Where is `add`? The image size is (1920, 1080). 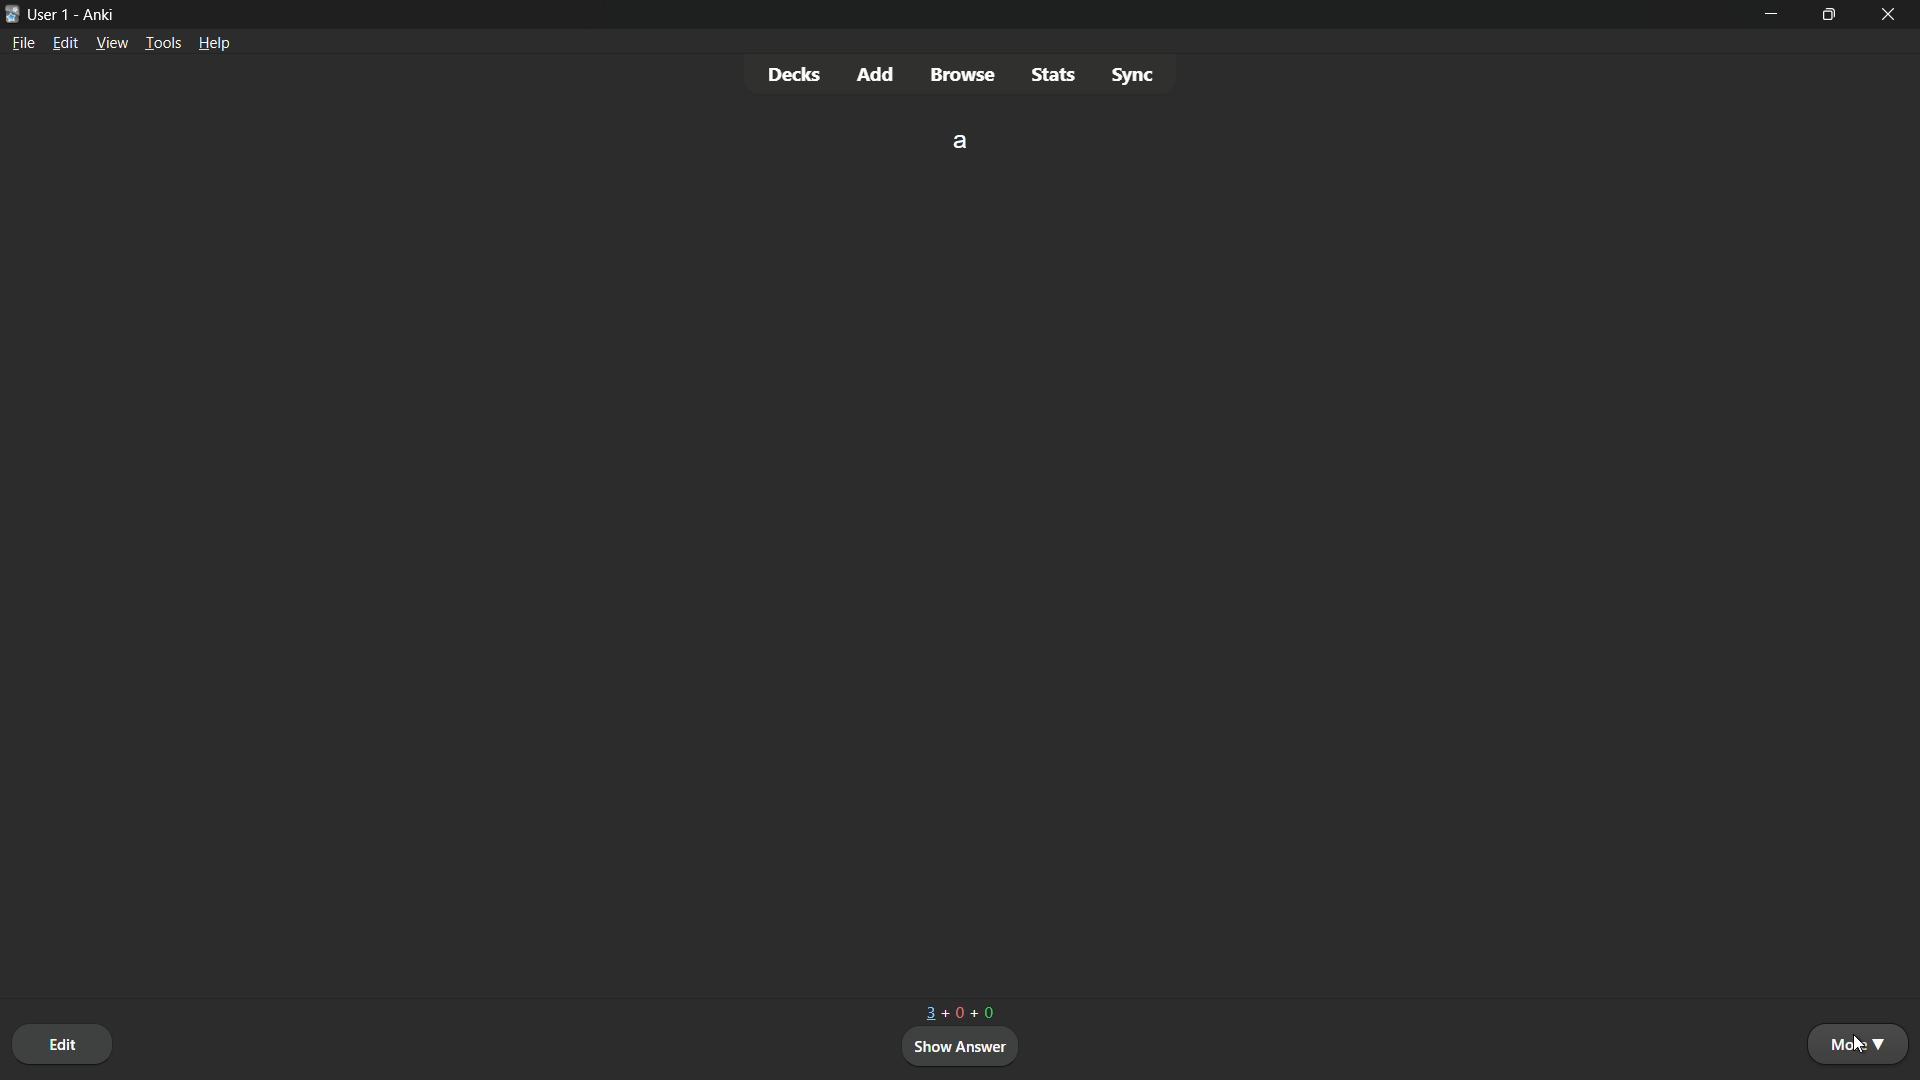
add is located at coordinates (877, 74).